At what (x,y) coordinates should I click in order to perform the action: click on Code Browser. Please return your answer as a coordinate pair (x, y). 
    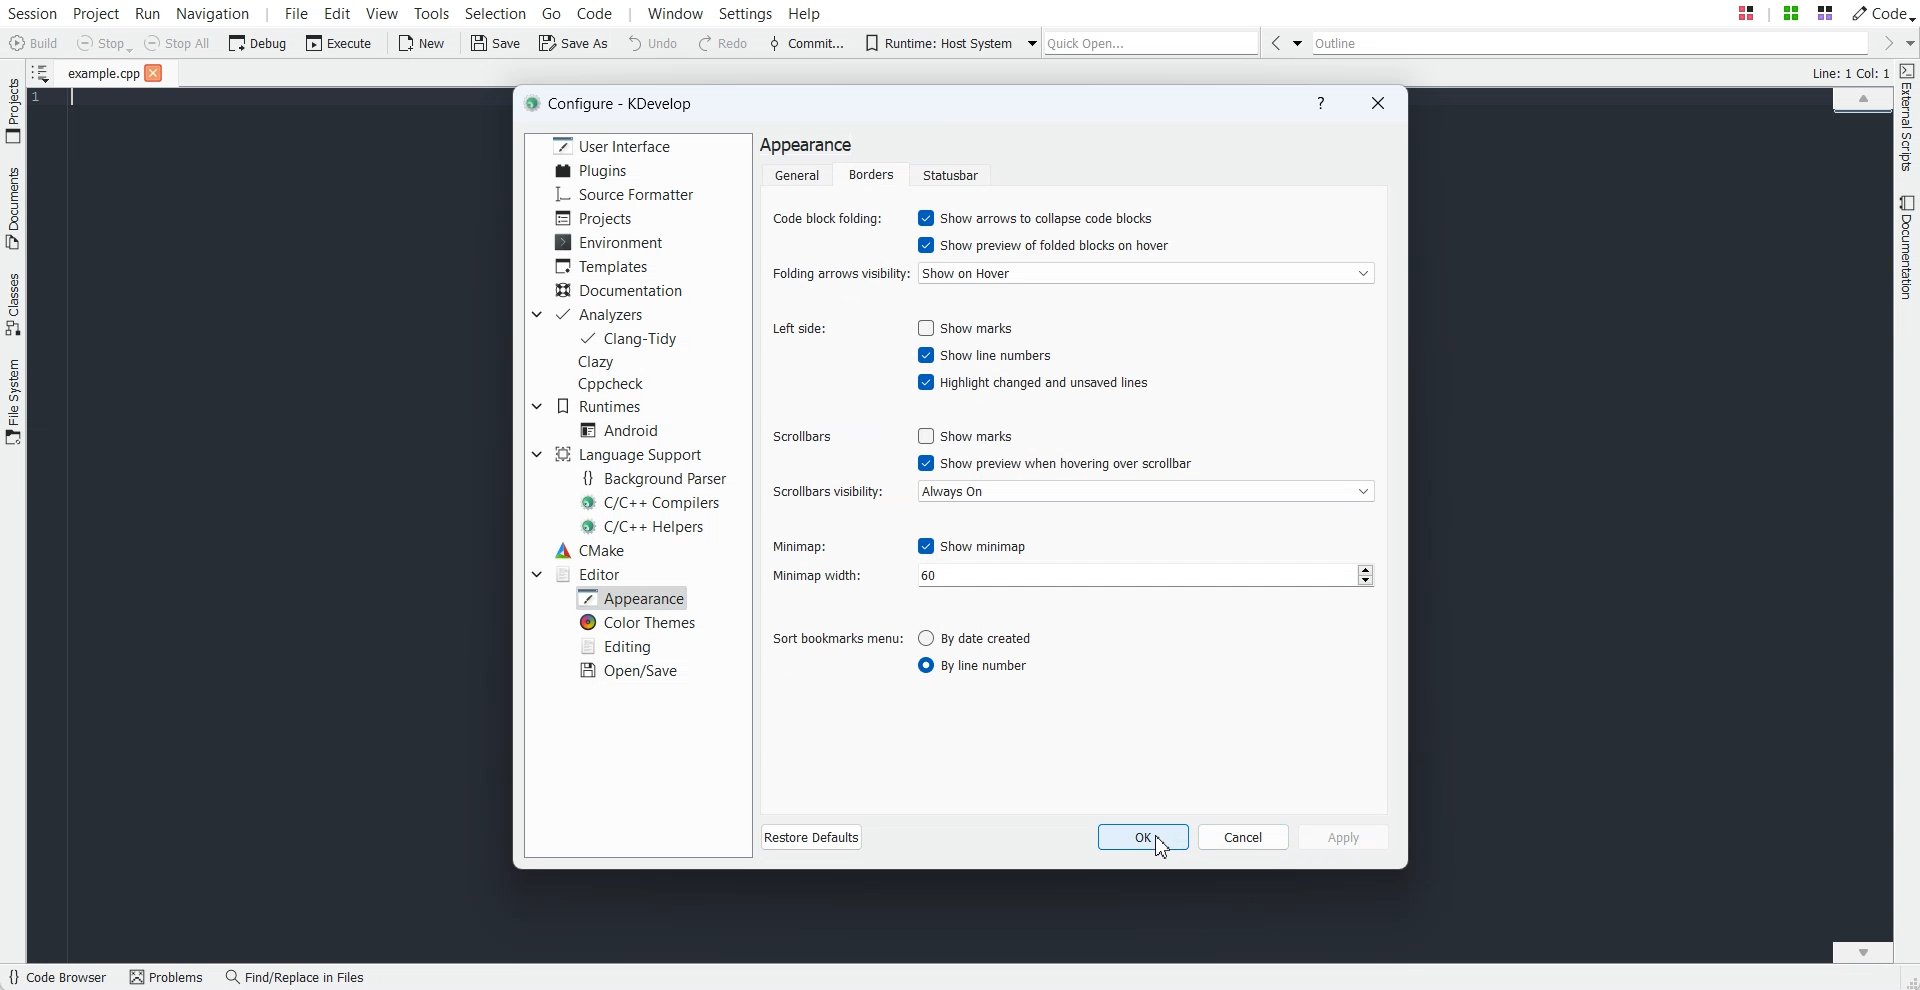
    Looking at the image, I should click on (60, 977).